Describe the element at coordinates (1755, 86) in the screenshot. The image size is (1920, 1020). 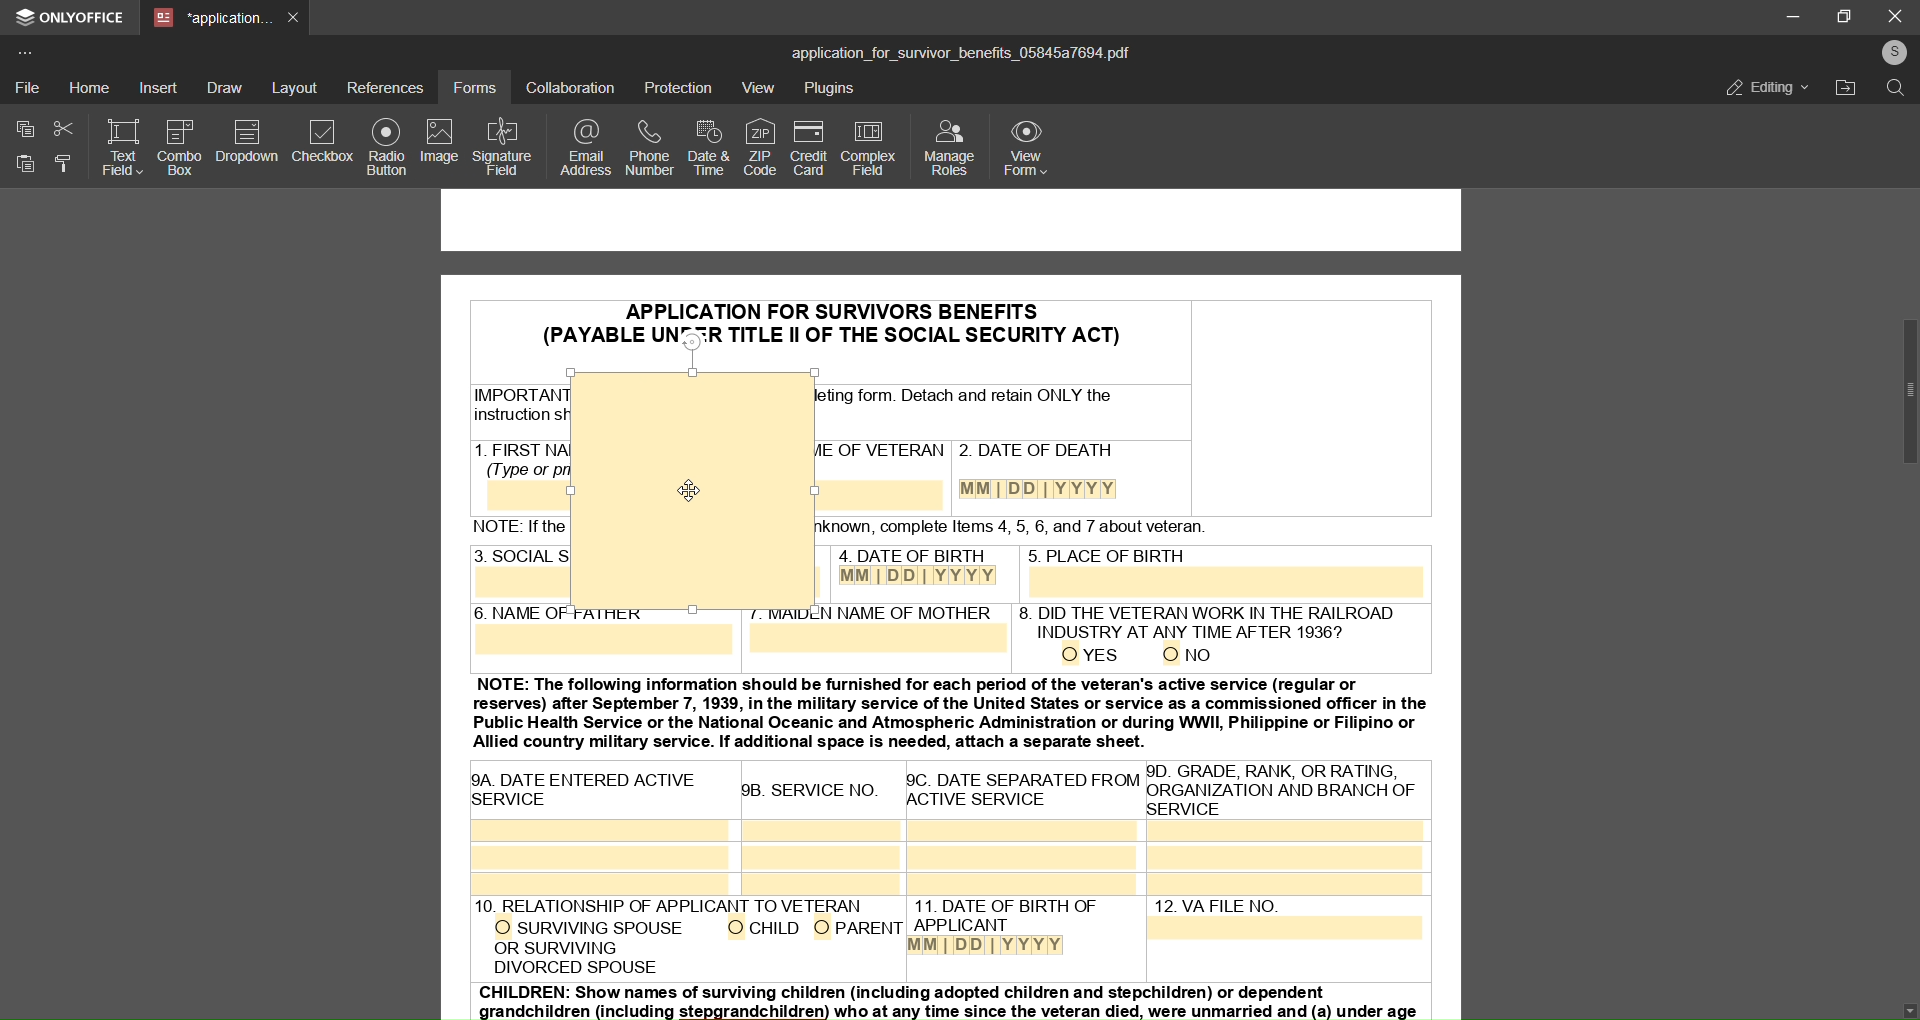
I see `editing` at that location.